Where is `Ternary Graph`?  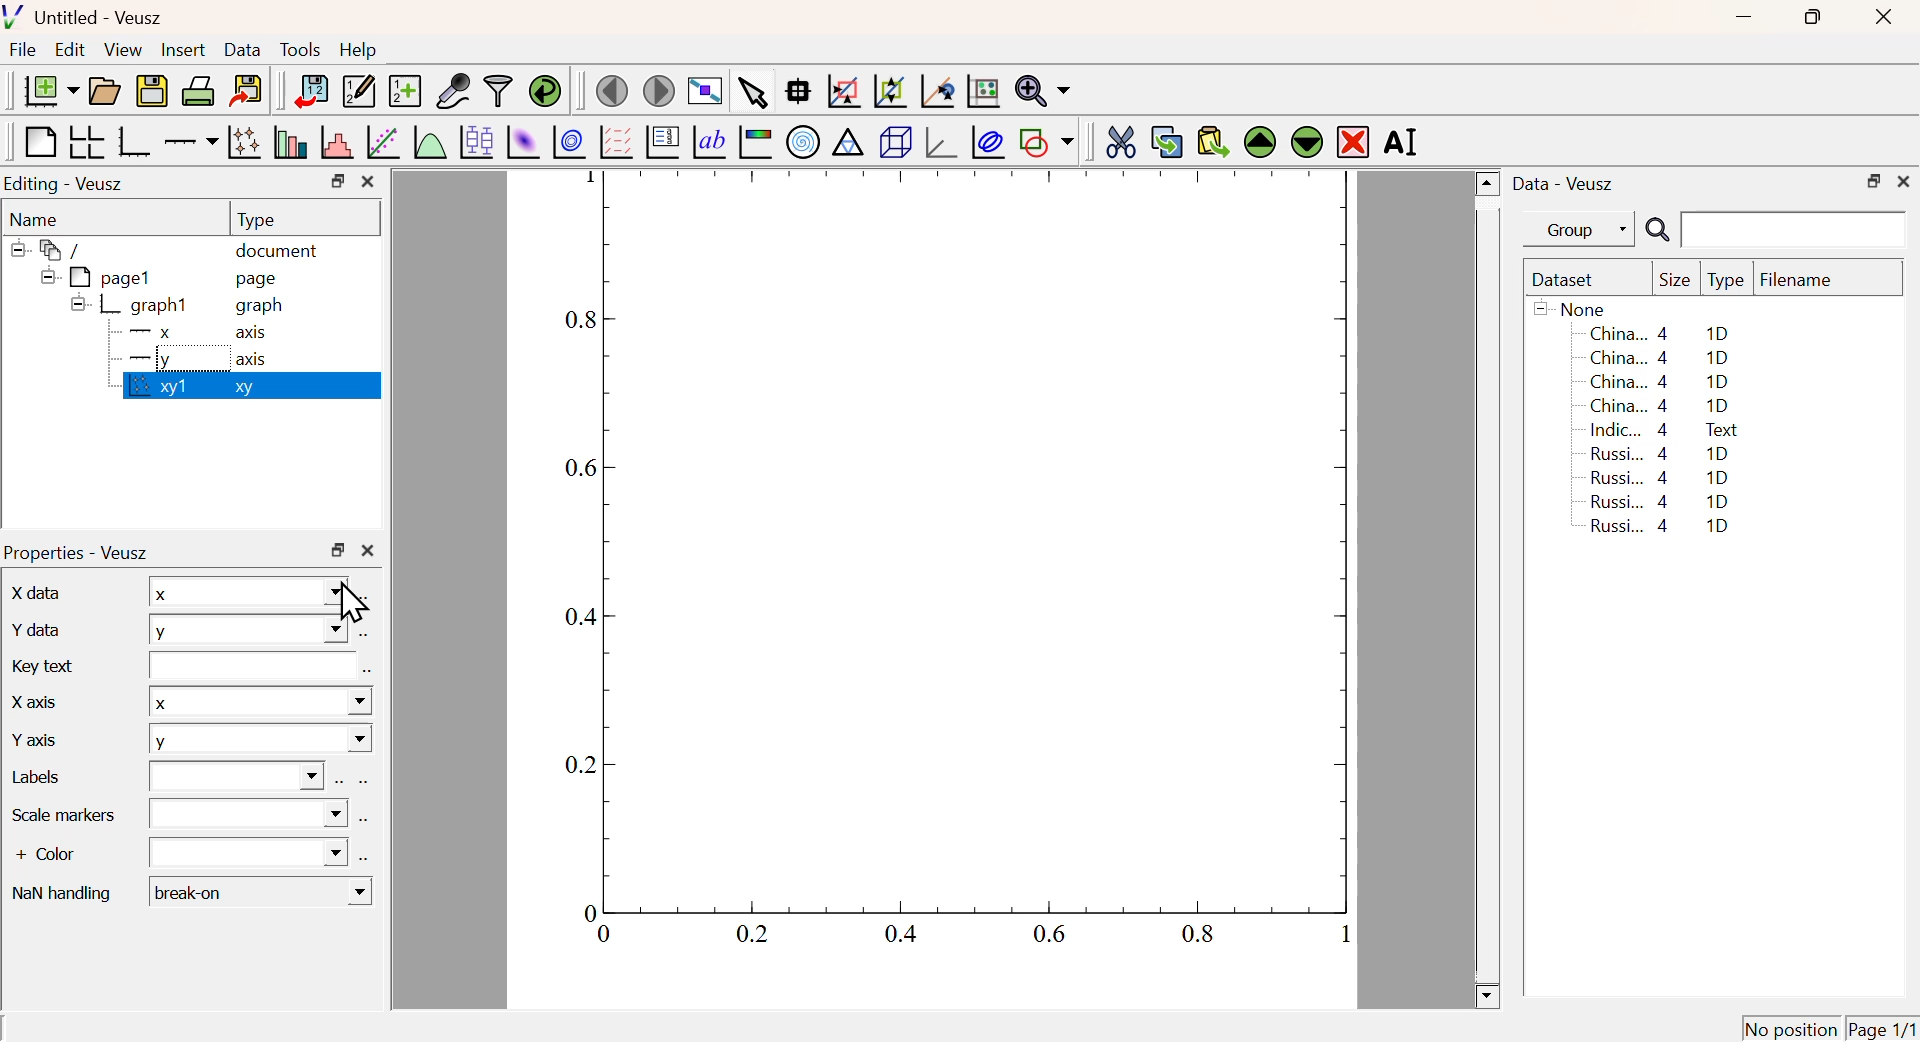 Ternary Graph is located at coordinates (847, 141).